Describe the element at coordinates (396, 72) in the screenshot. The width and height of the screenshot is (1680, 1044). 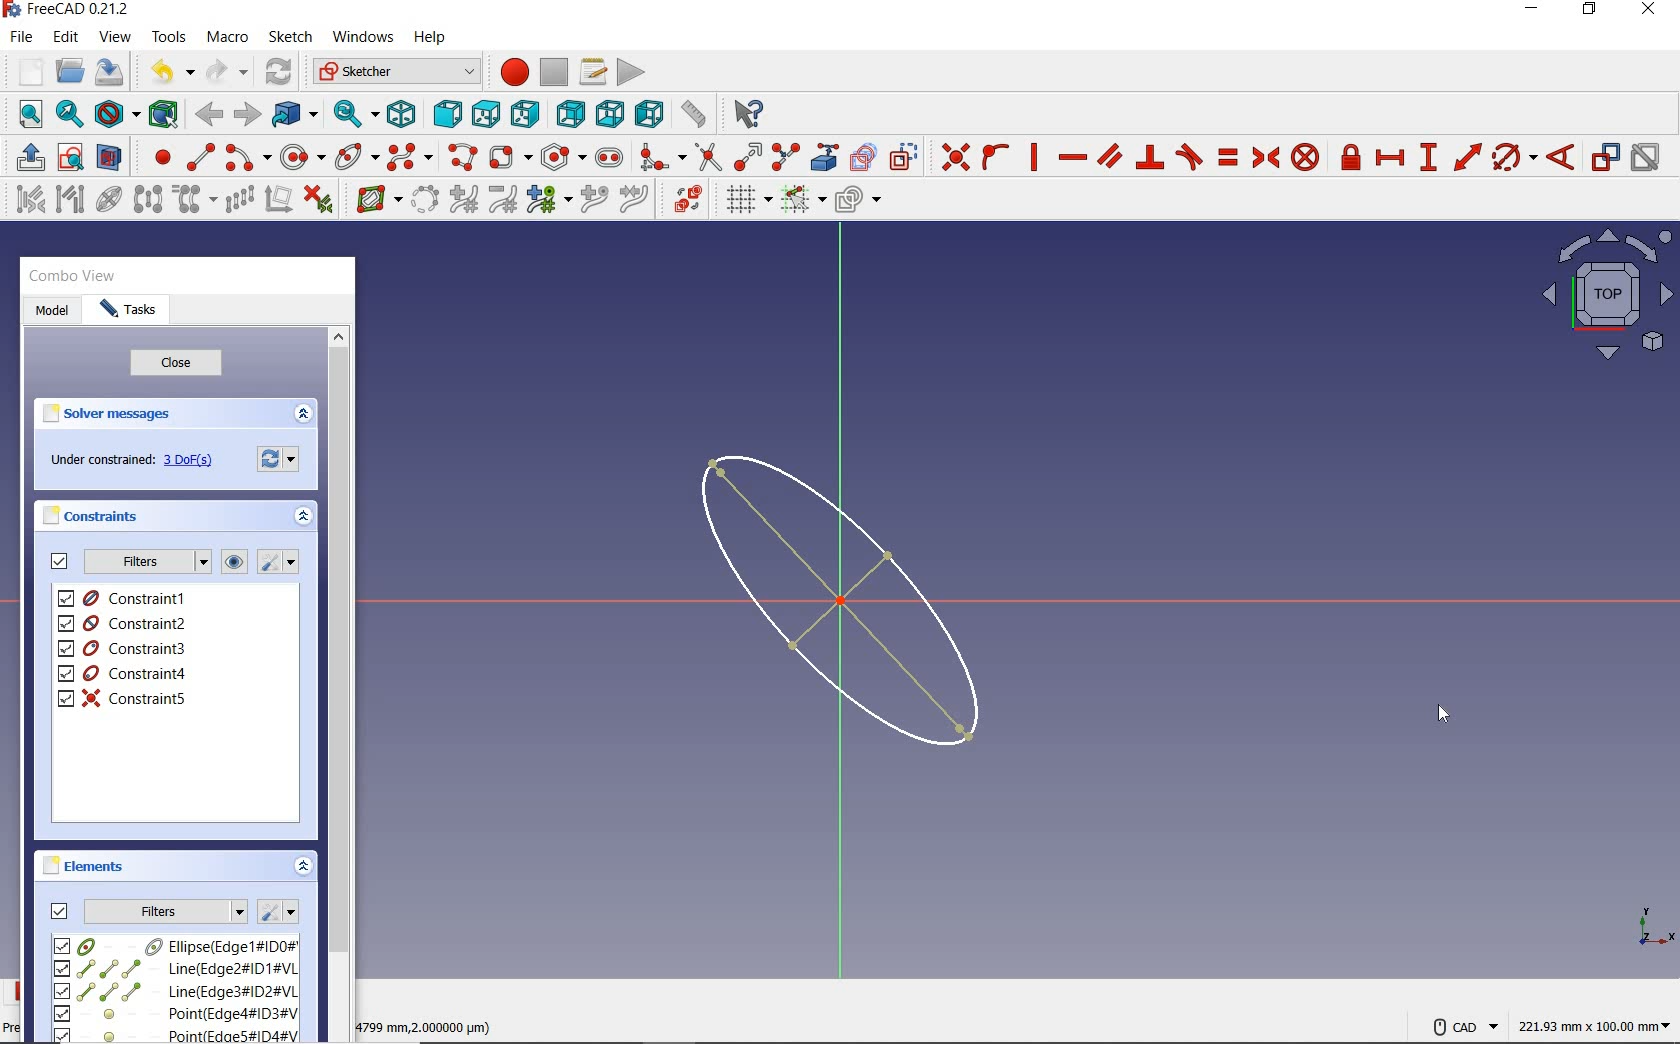
I see `switch between workbenches` at that location.